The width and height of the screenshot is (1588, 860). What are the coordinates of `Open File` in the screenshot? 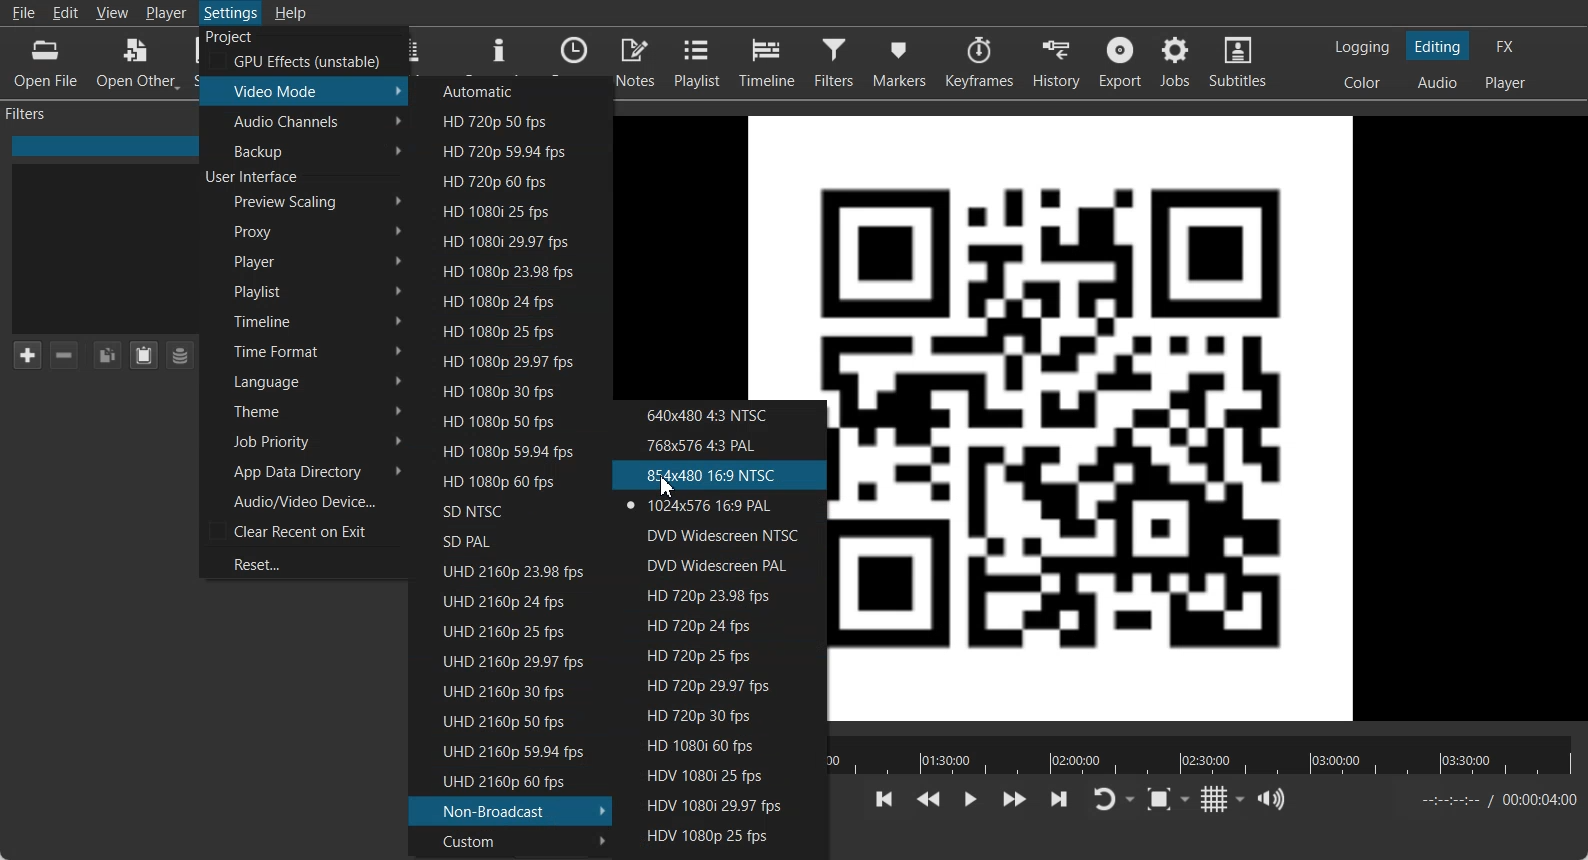 It's located at (48, 62).